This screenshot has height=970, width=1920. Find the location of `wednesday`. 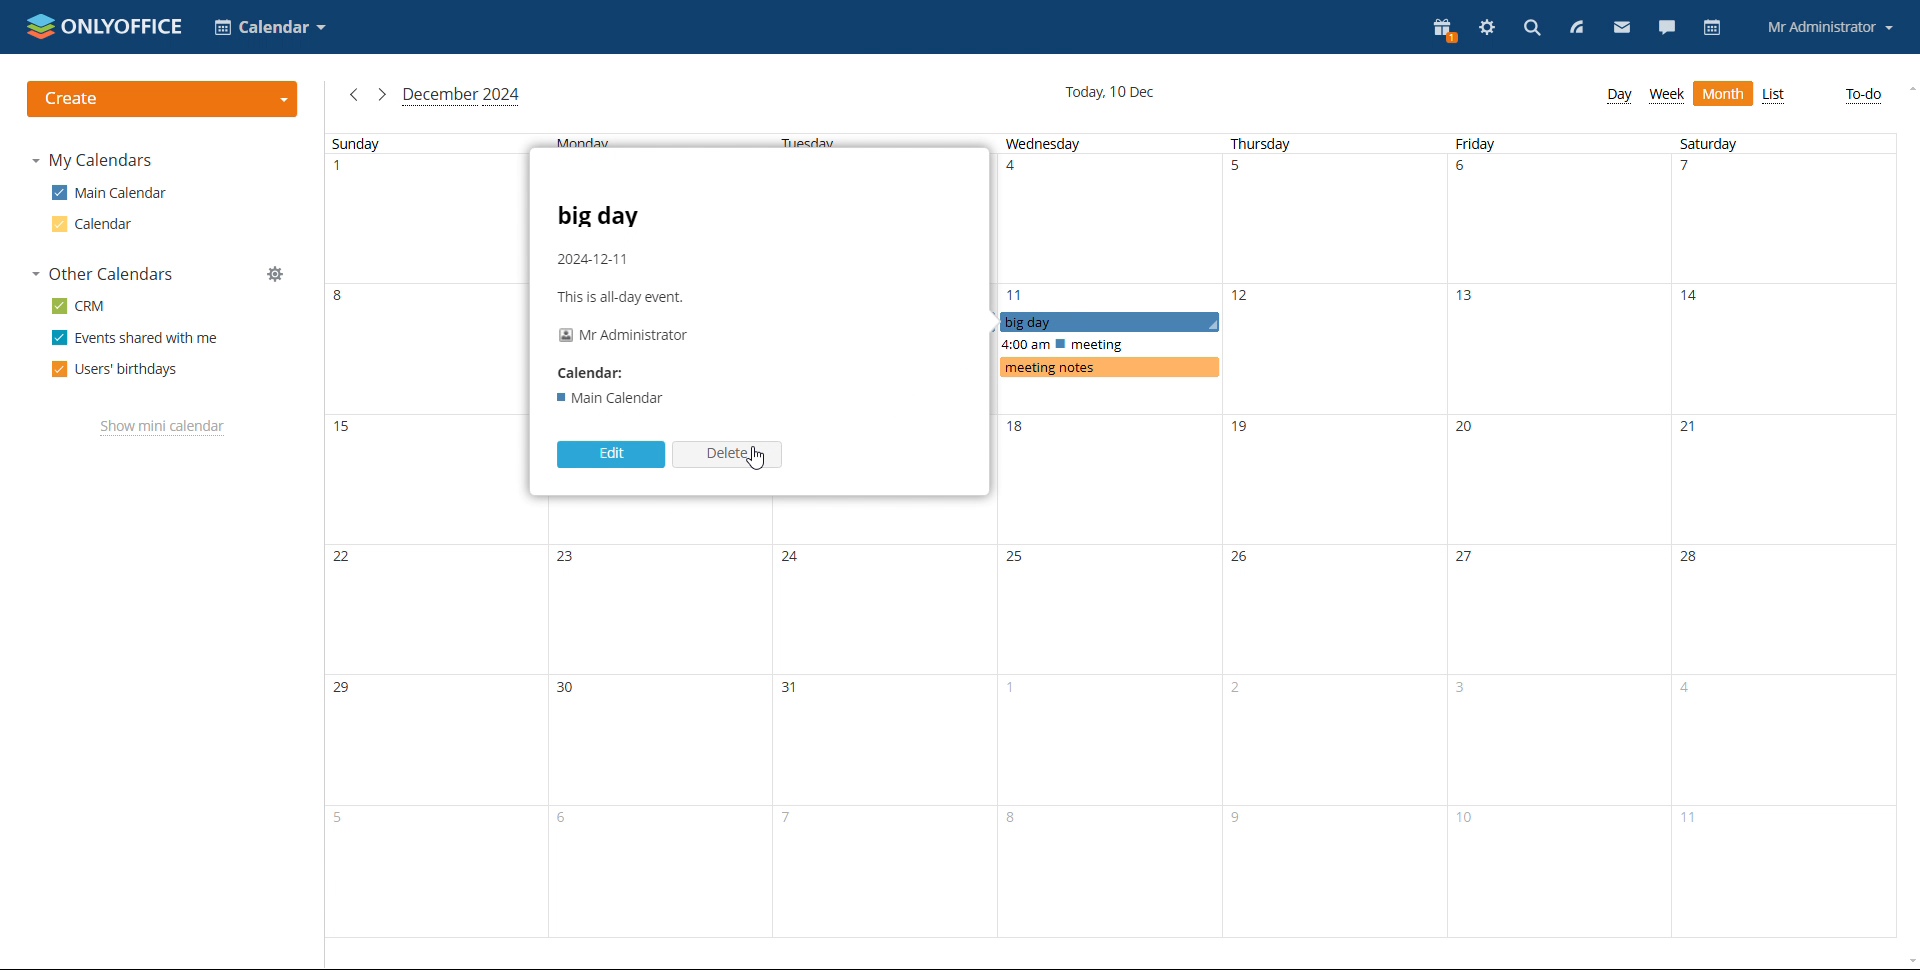

wednesday is located at coordinates (1108, 539).